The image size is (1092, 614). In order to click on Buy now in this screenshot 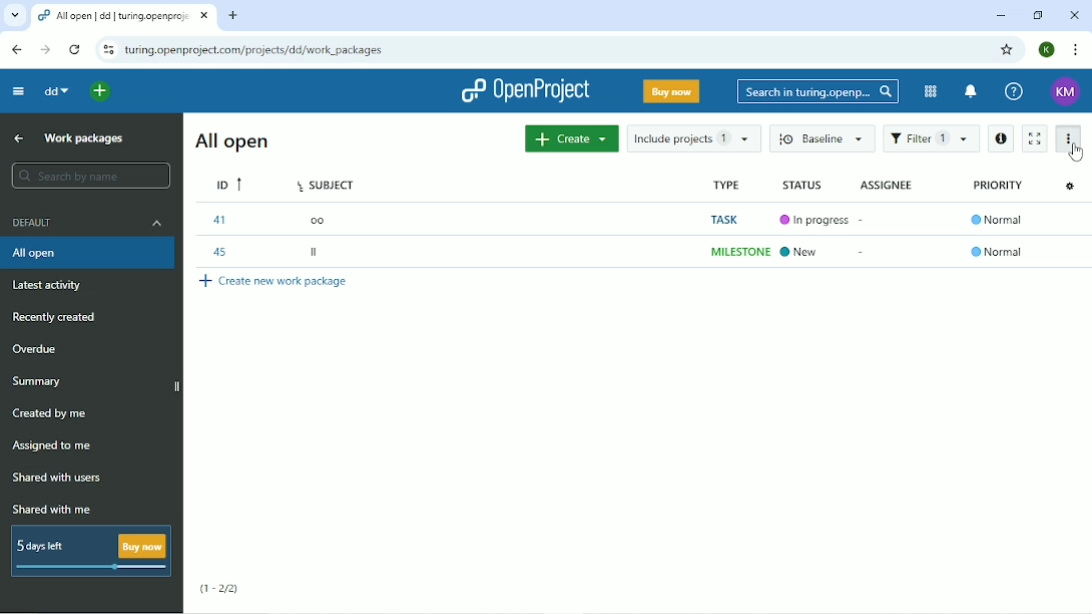, I will do `click(671, 91)`.